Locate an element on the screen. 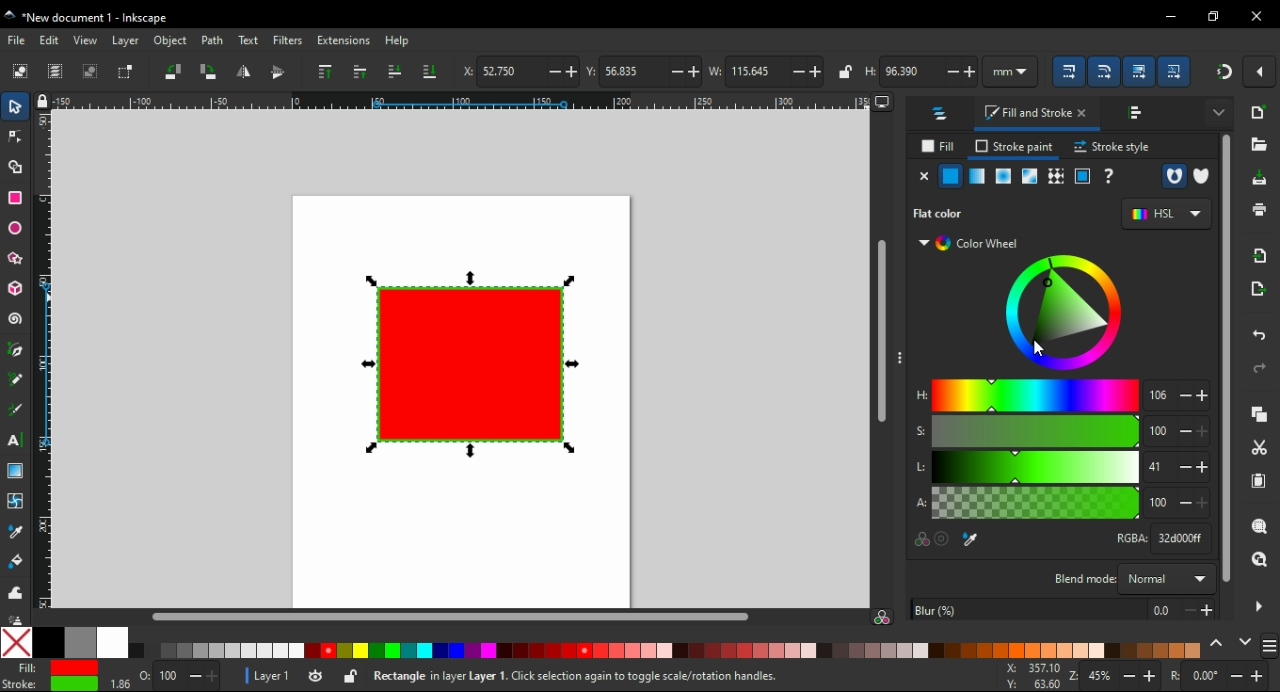  snap settings is located at coordinates (1260, 71).